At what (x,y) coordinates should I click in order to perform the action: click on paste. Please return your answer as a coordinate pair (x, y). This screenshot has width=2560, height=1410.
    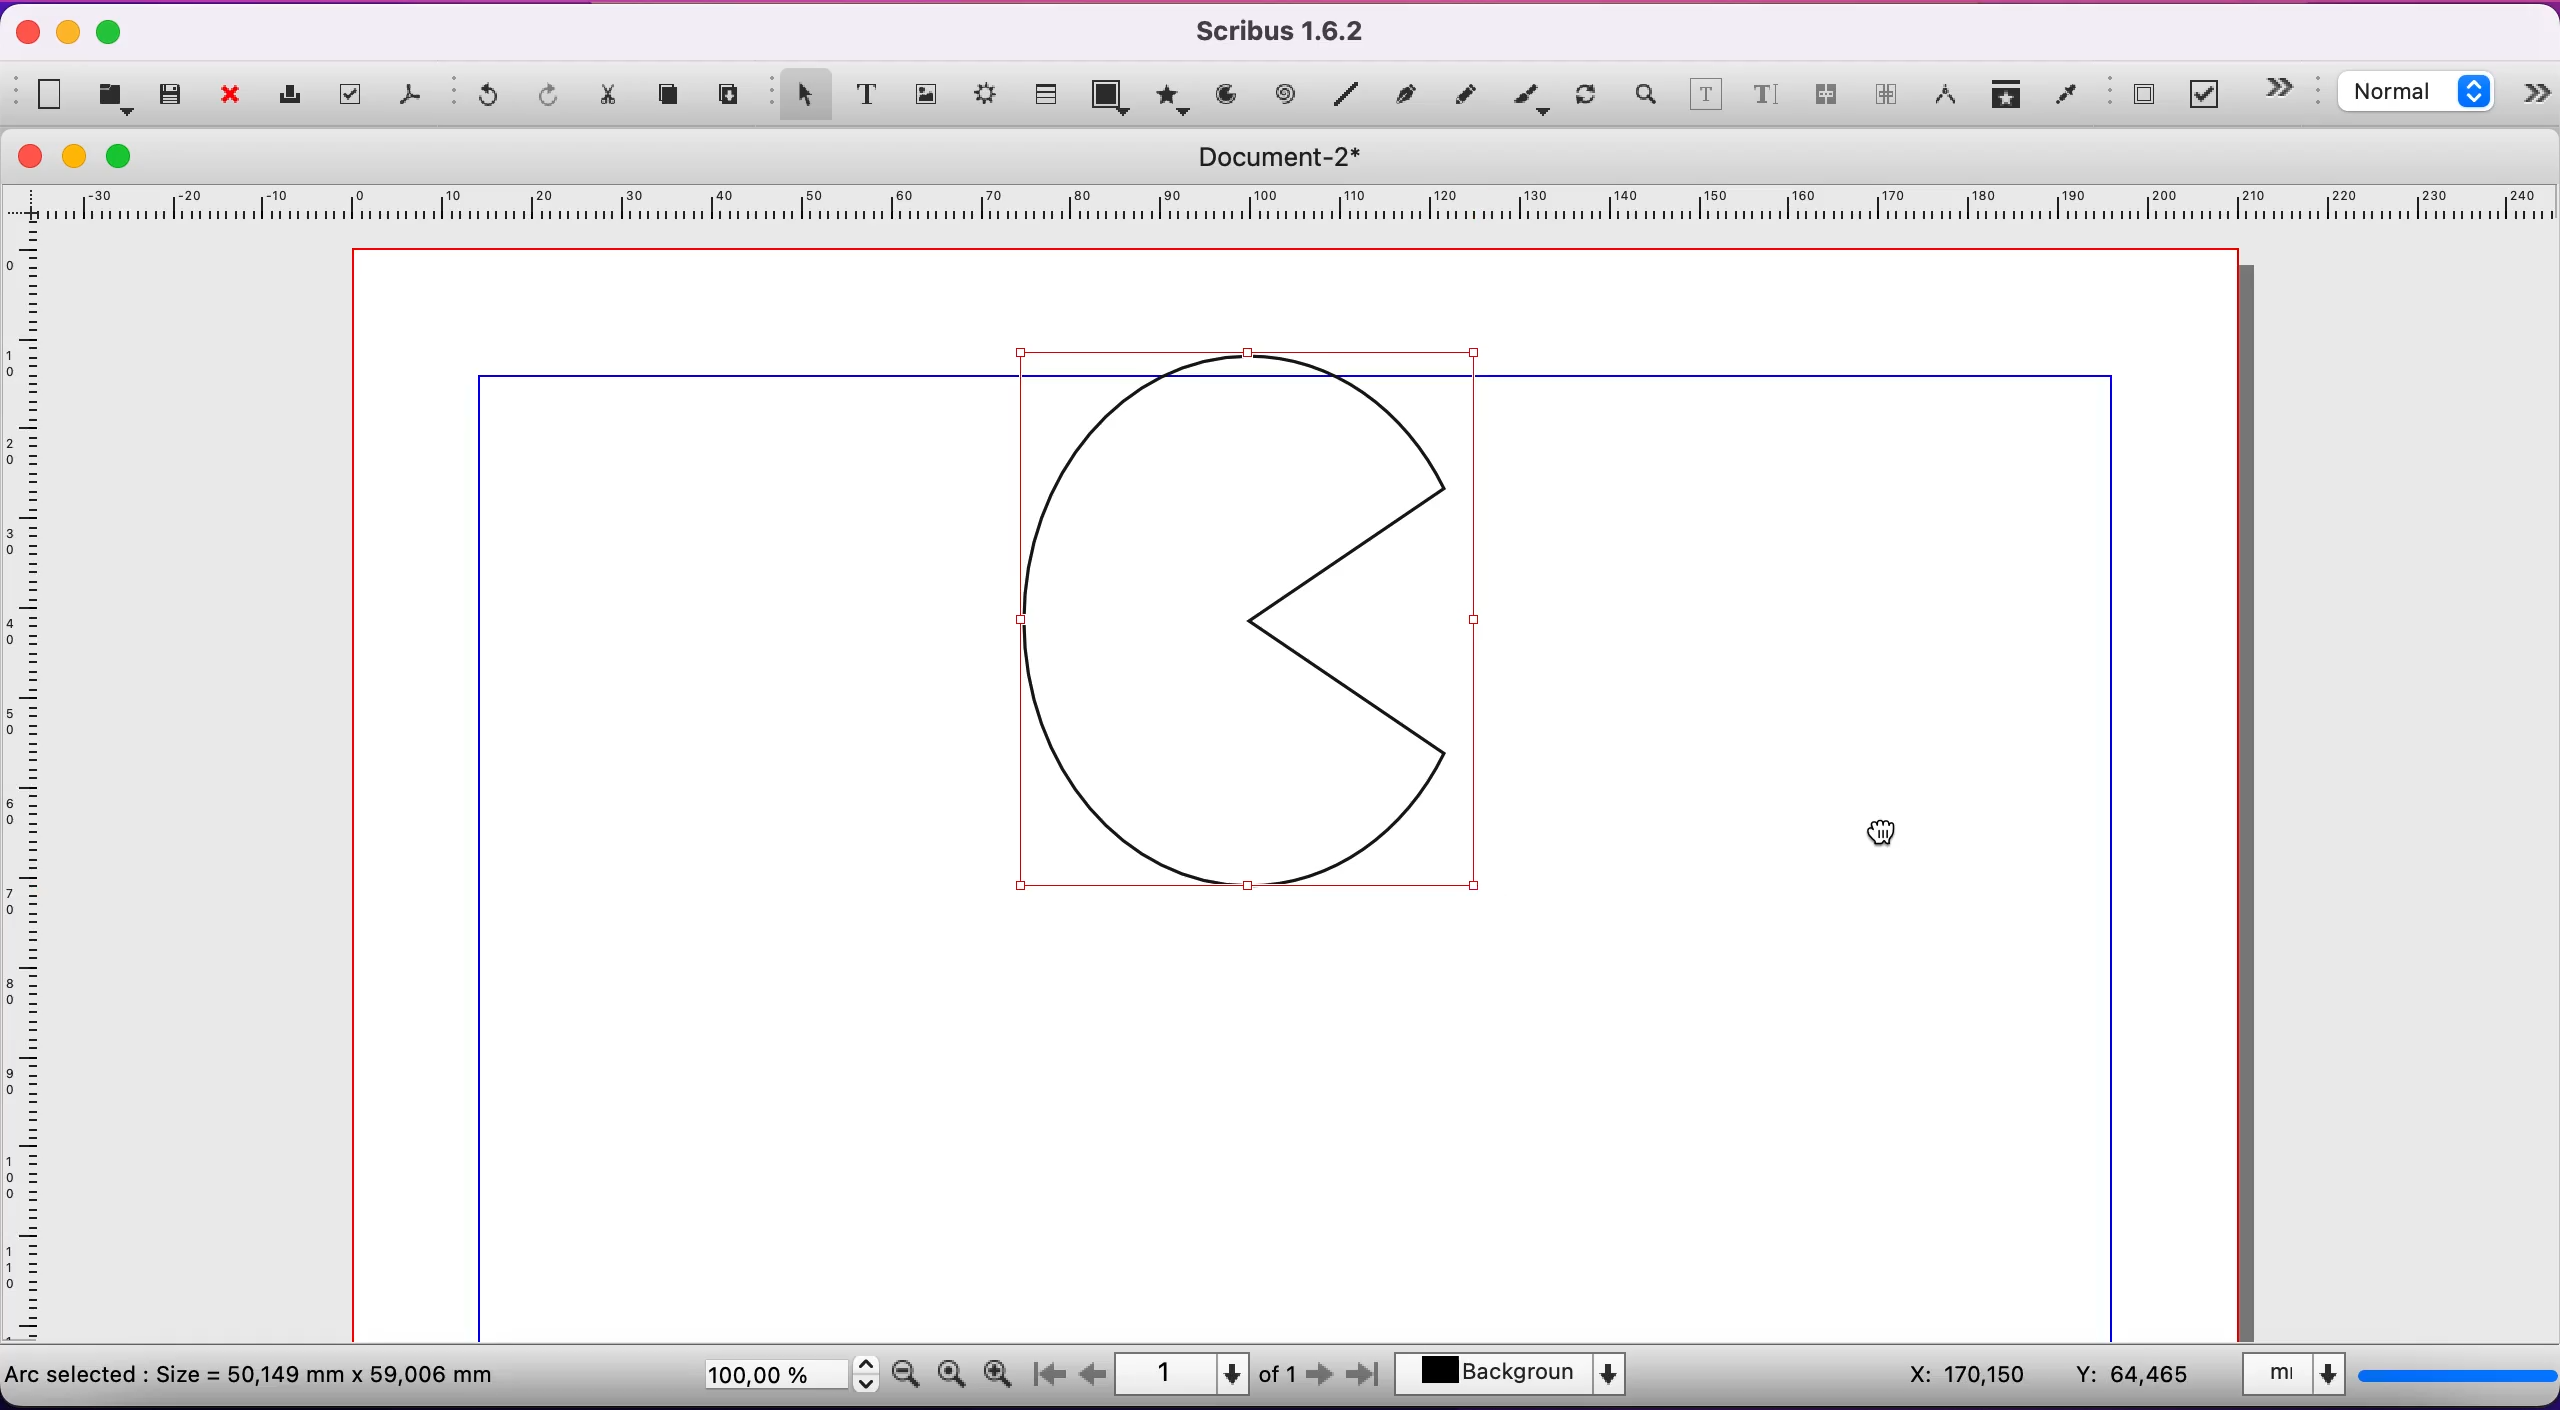
    Looking at the image, I should click on (732, 95).